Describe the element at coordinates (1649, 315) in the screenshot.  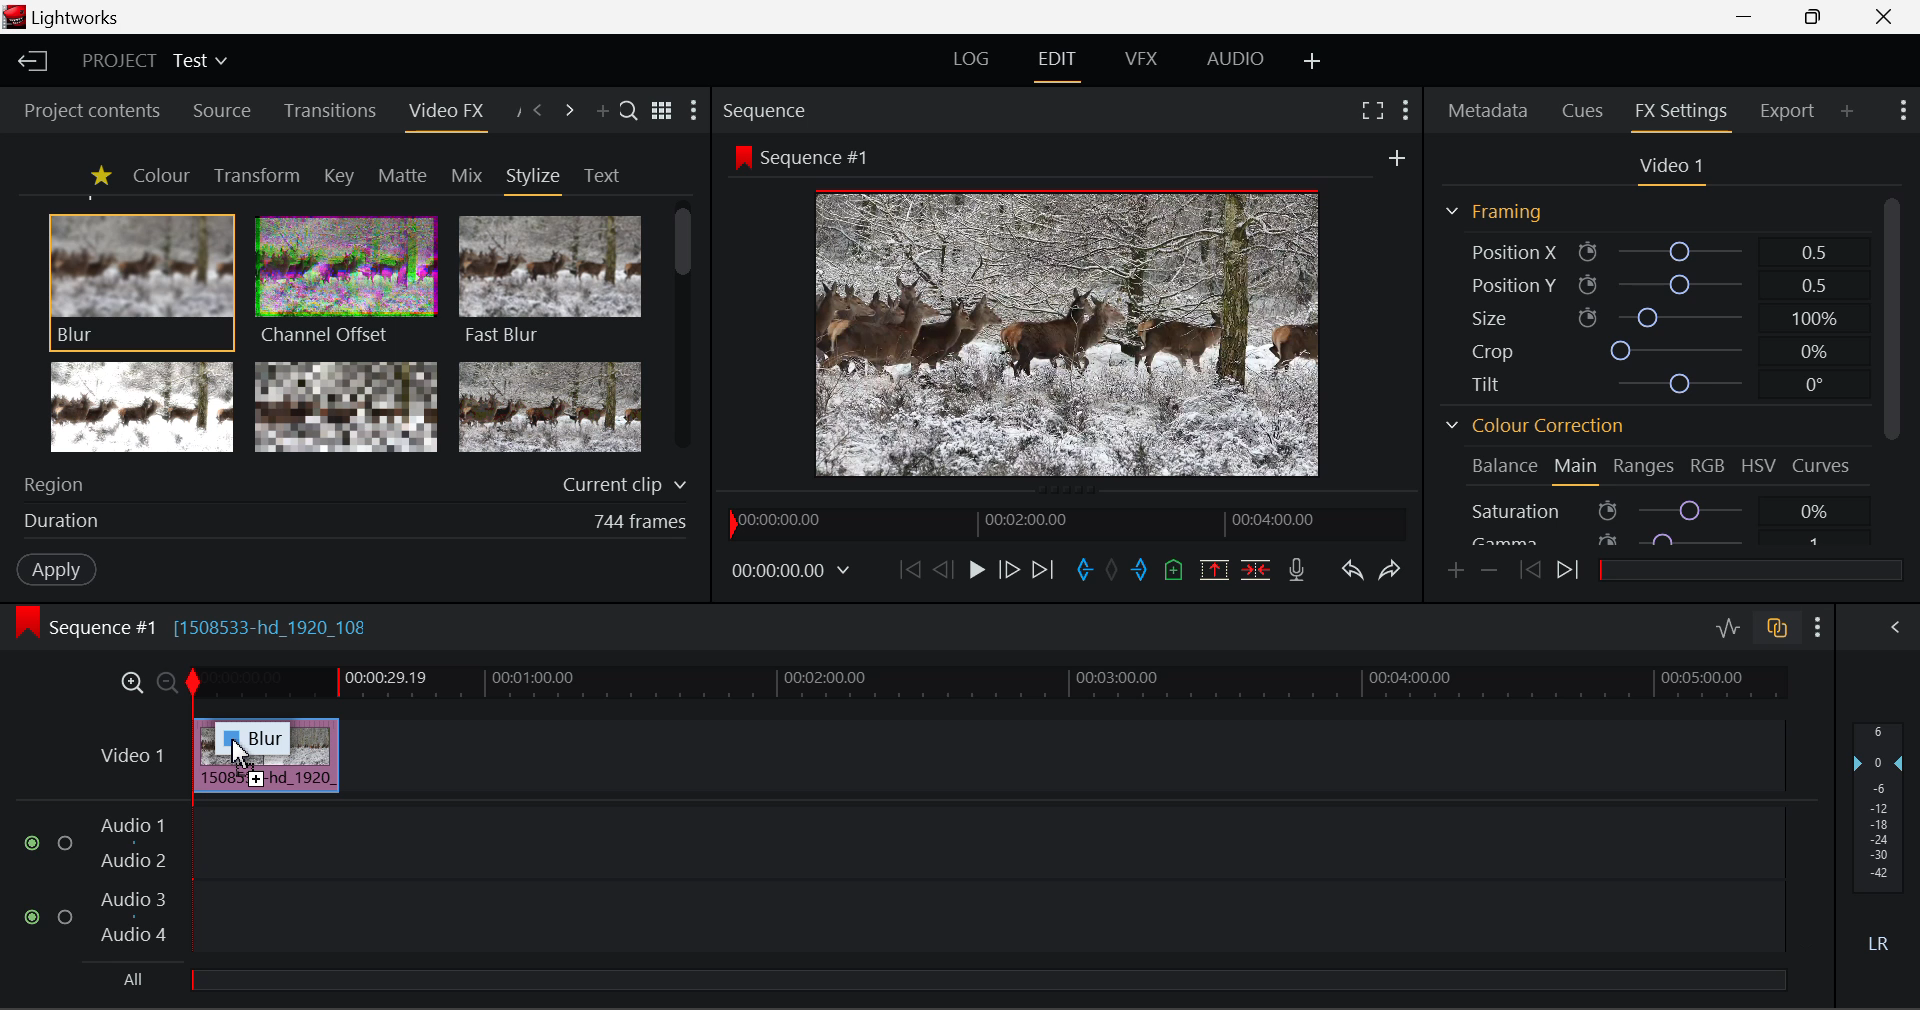
I see `Size` at that location.